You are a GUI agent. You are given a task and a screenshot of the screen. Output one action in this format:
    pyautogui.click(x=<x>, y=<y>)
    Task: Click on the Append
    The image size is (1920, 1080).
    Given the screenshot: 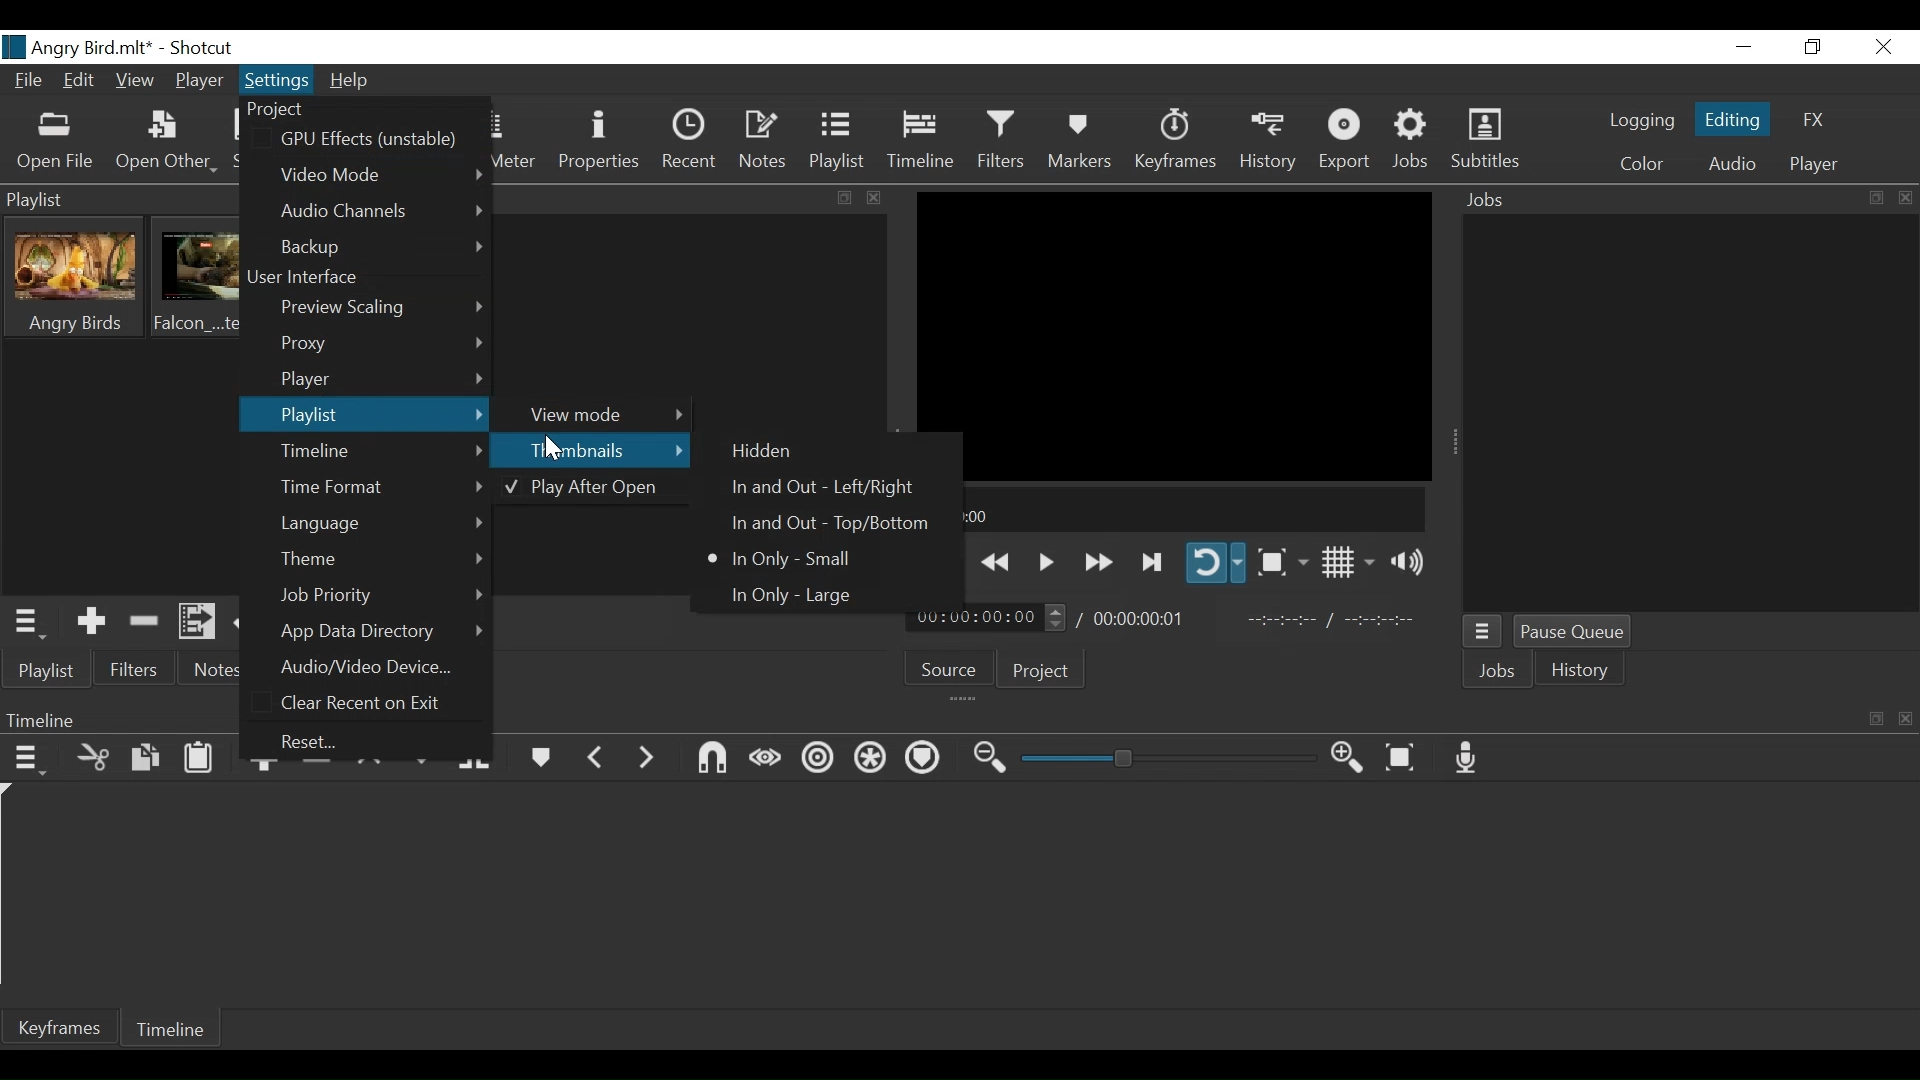 What is the action you would take?
    pyautogui.click(x=266, y=769)
    